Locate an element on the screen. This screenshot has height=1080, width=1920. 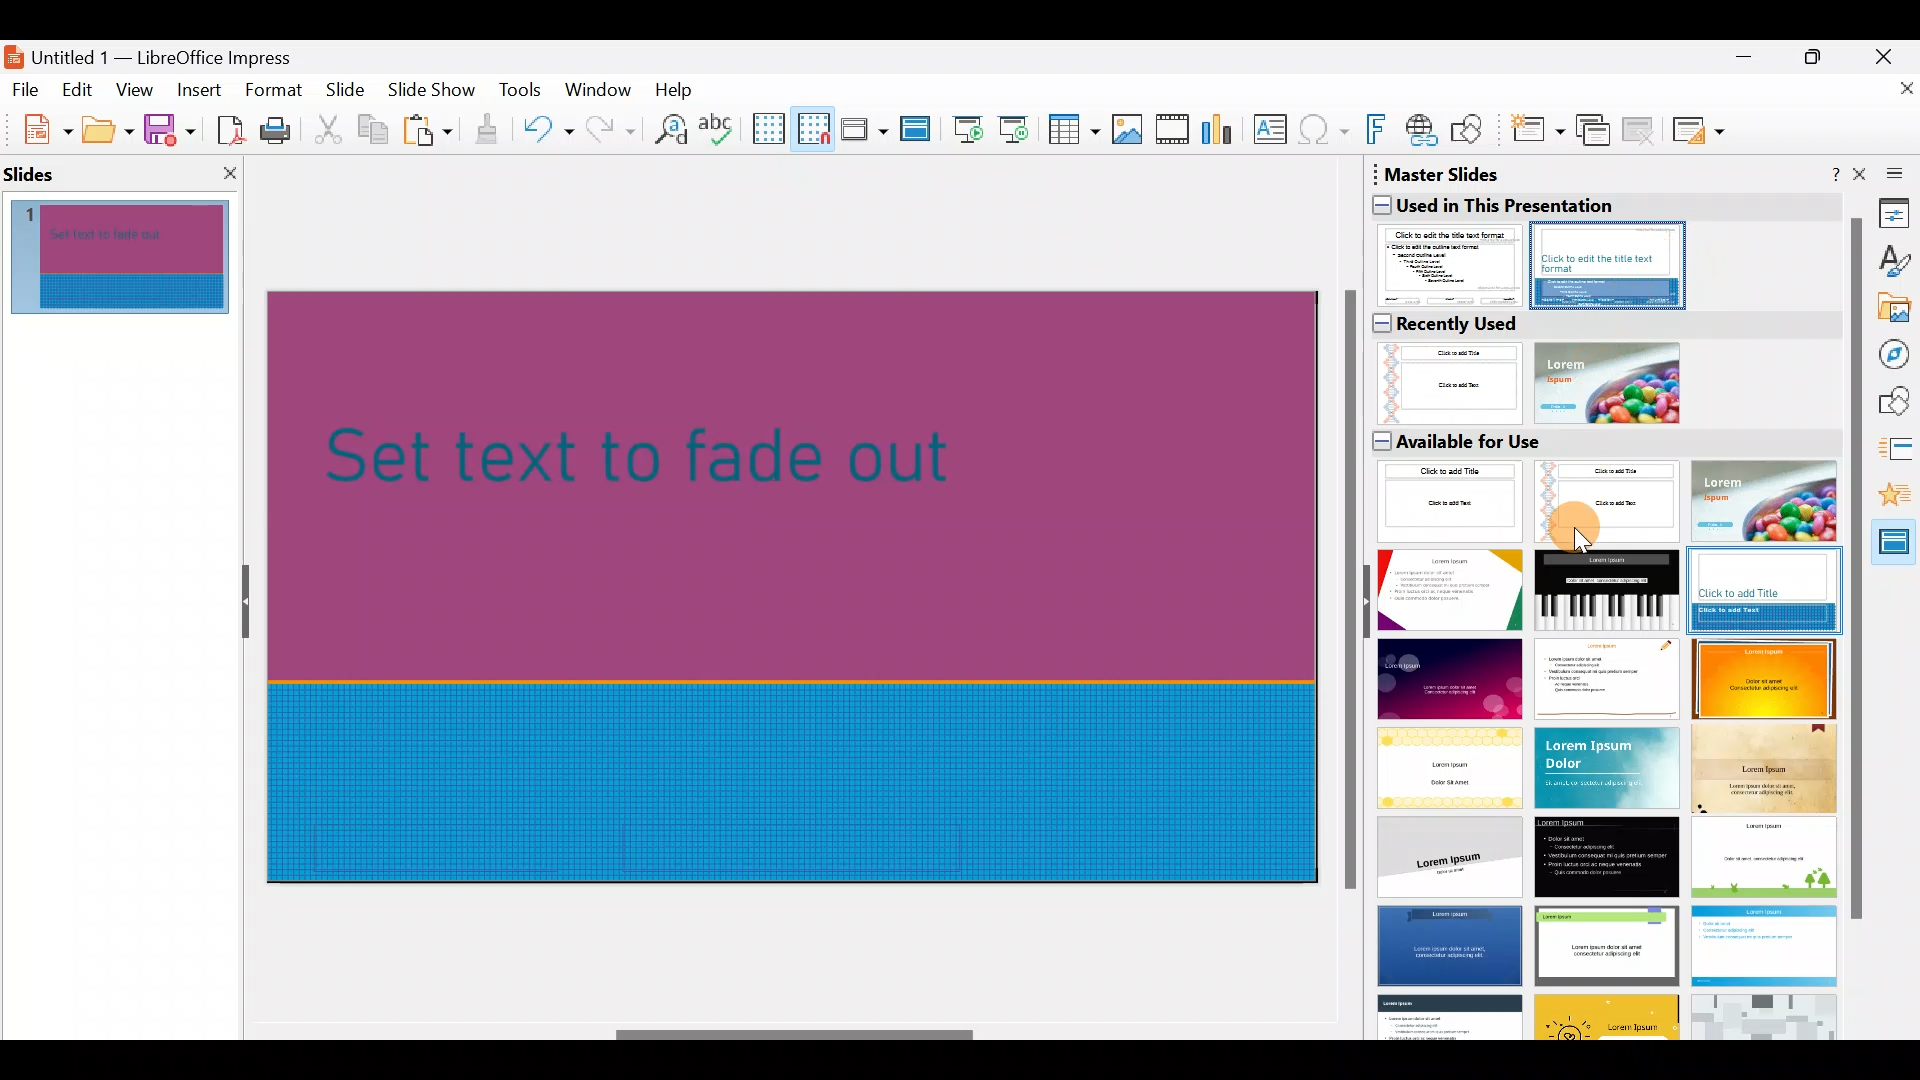
Slide transition is located at coordinates (1900, 452).